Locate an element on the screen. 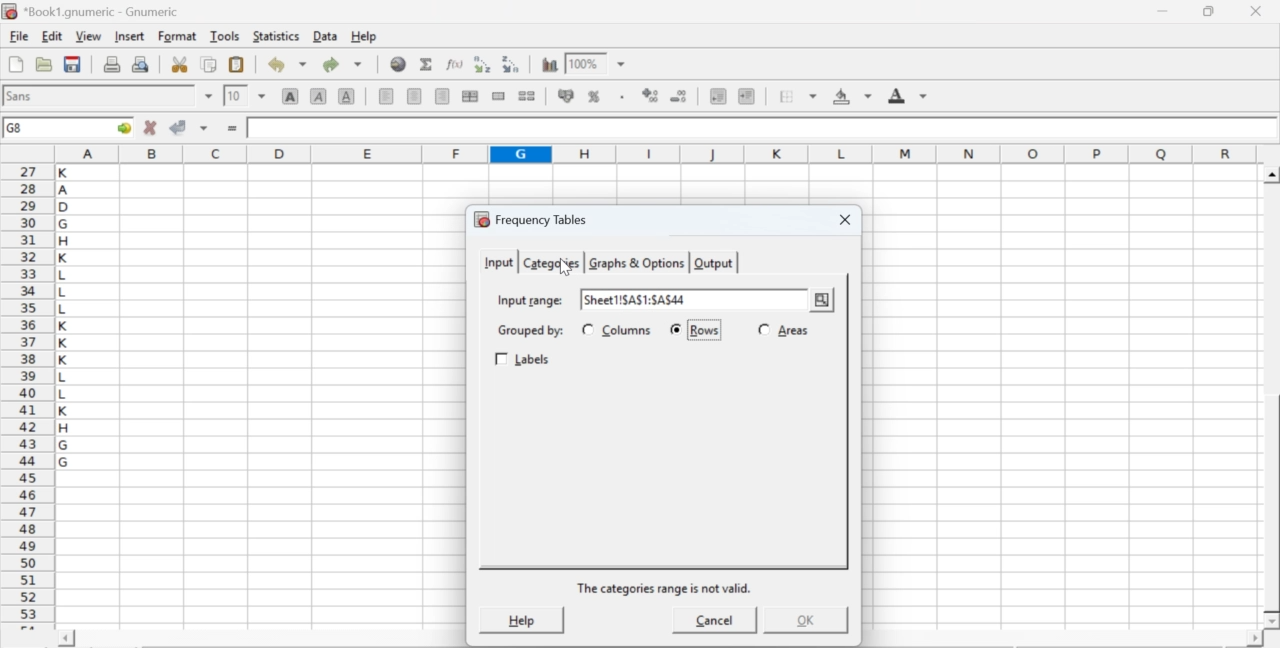  file is located at coordinates (18, 37).